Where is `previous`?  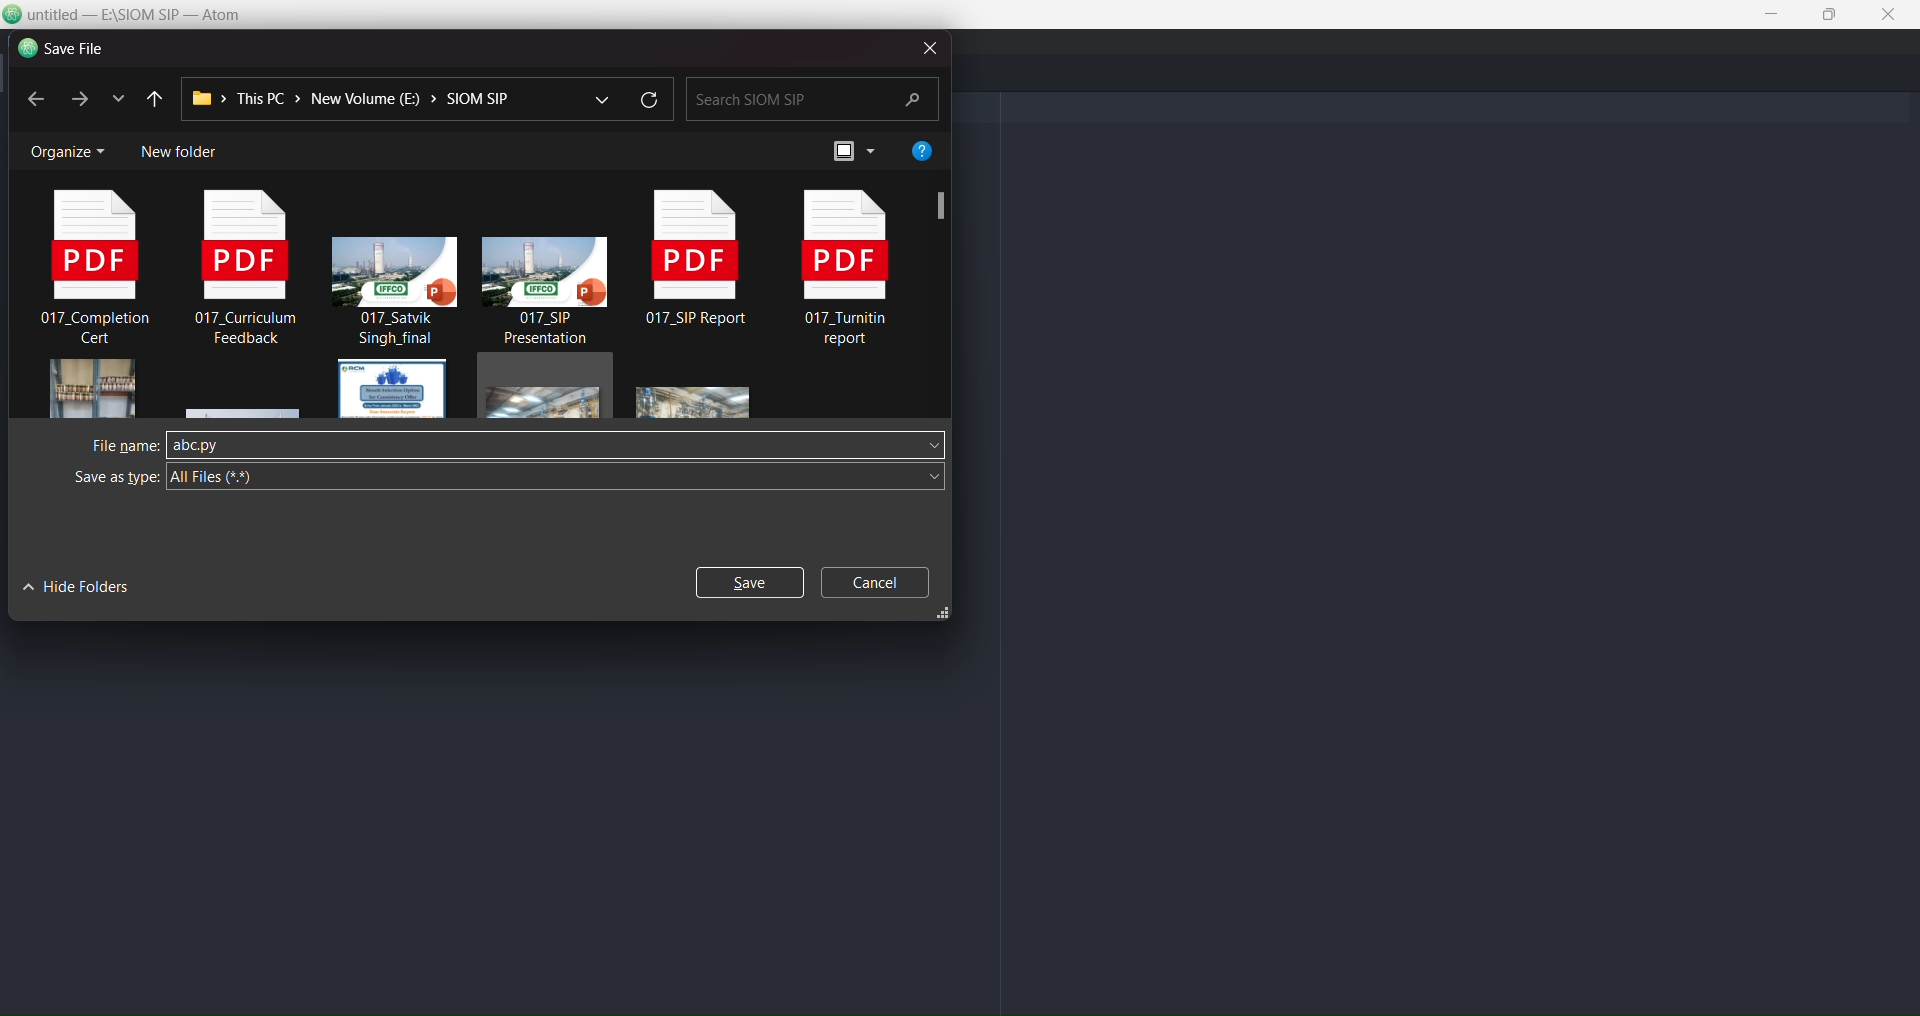
previous is located at coordinates (157, 99).